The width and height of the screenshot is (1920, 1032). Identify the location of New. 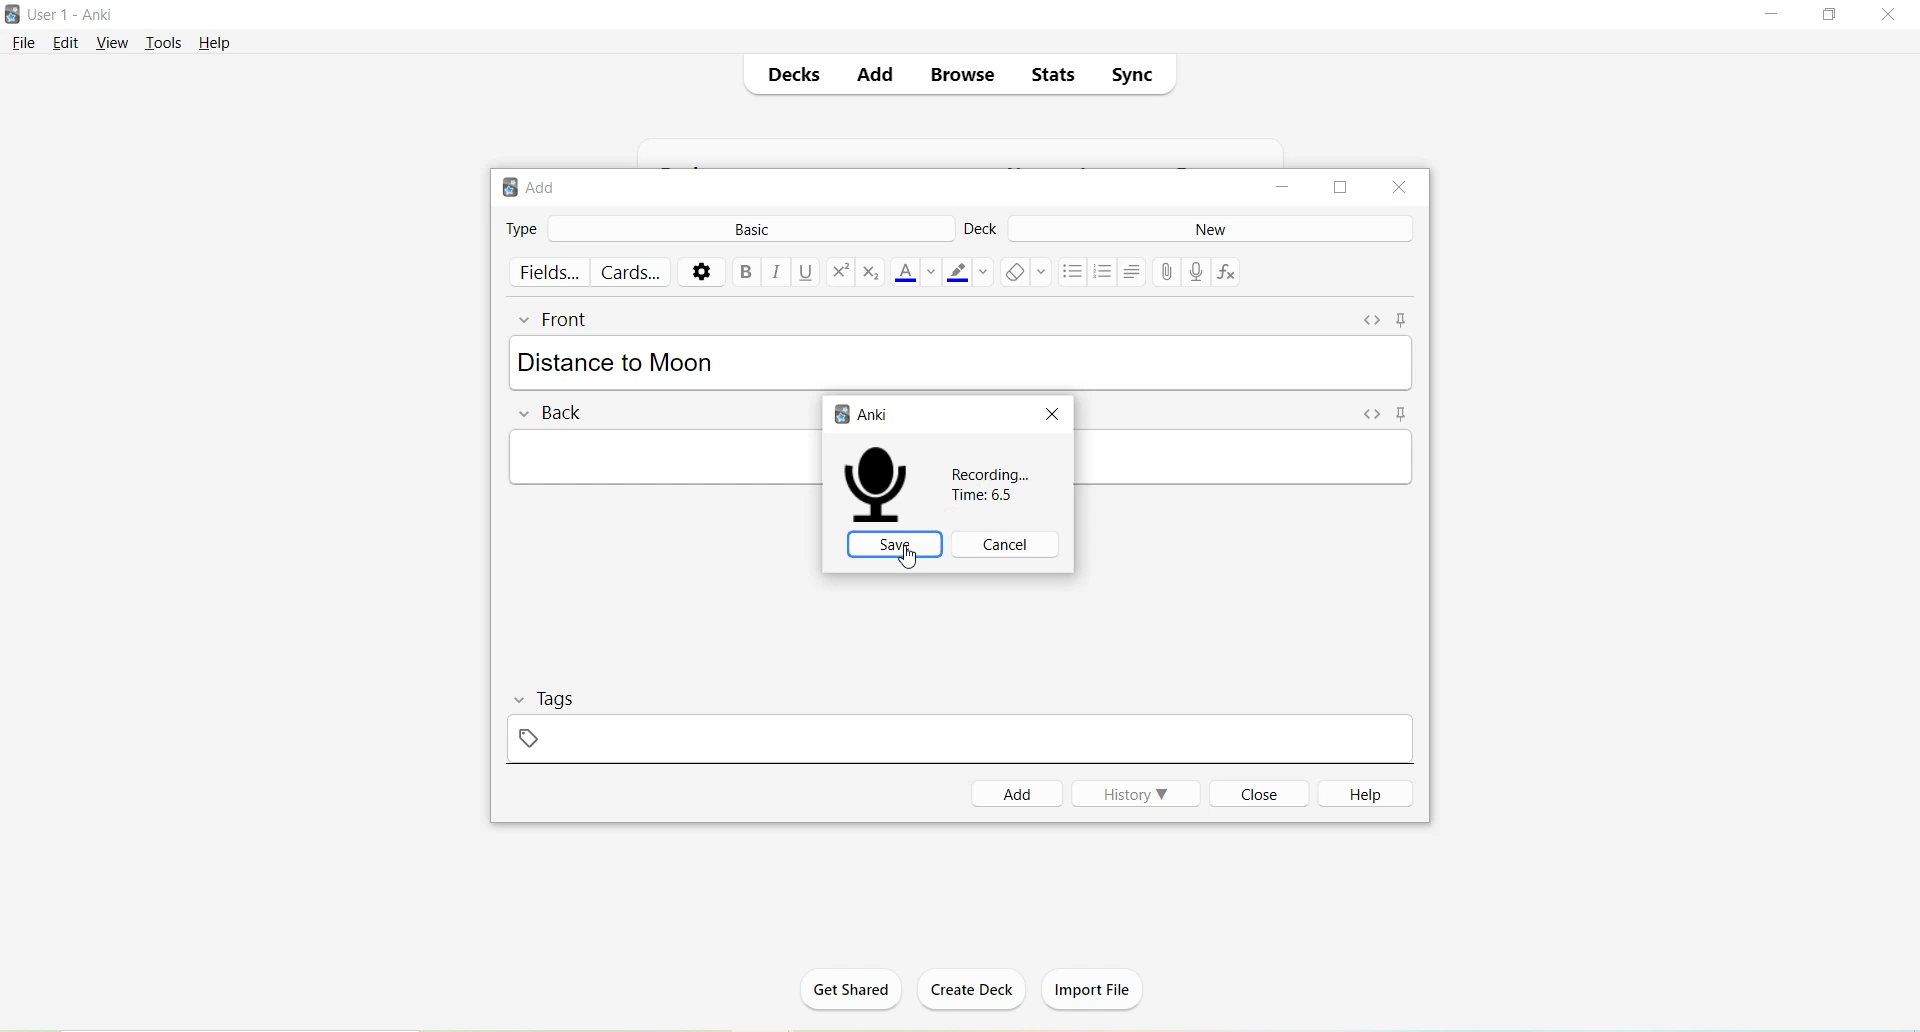
(1211, 229).